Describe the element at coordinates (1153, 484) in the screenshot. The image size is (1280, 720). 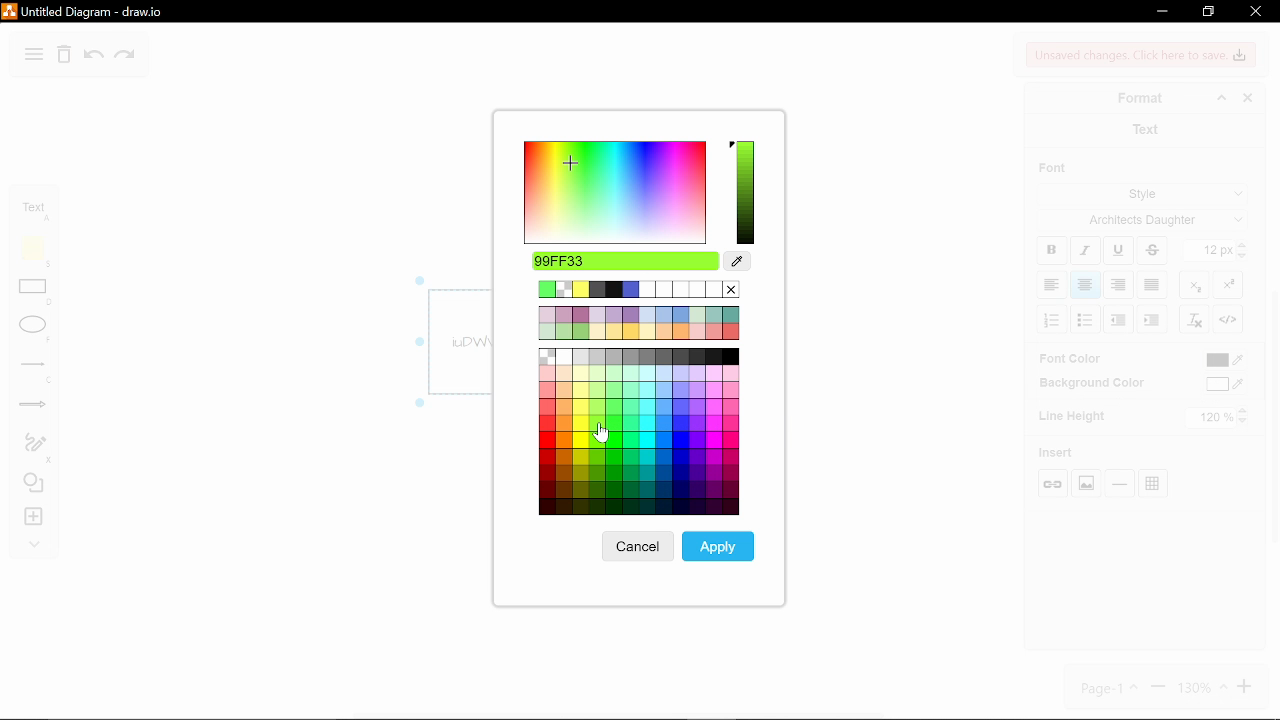
I see `table` at that location.